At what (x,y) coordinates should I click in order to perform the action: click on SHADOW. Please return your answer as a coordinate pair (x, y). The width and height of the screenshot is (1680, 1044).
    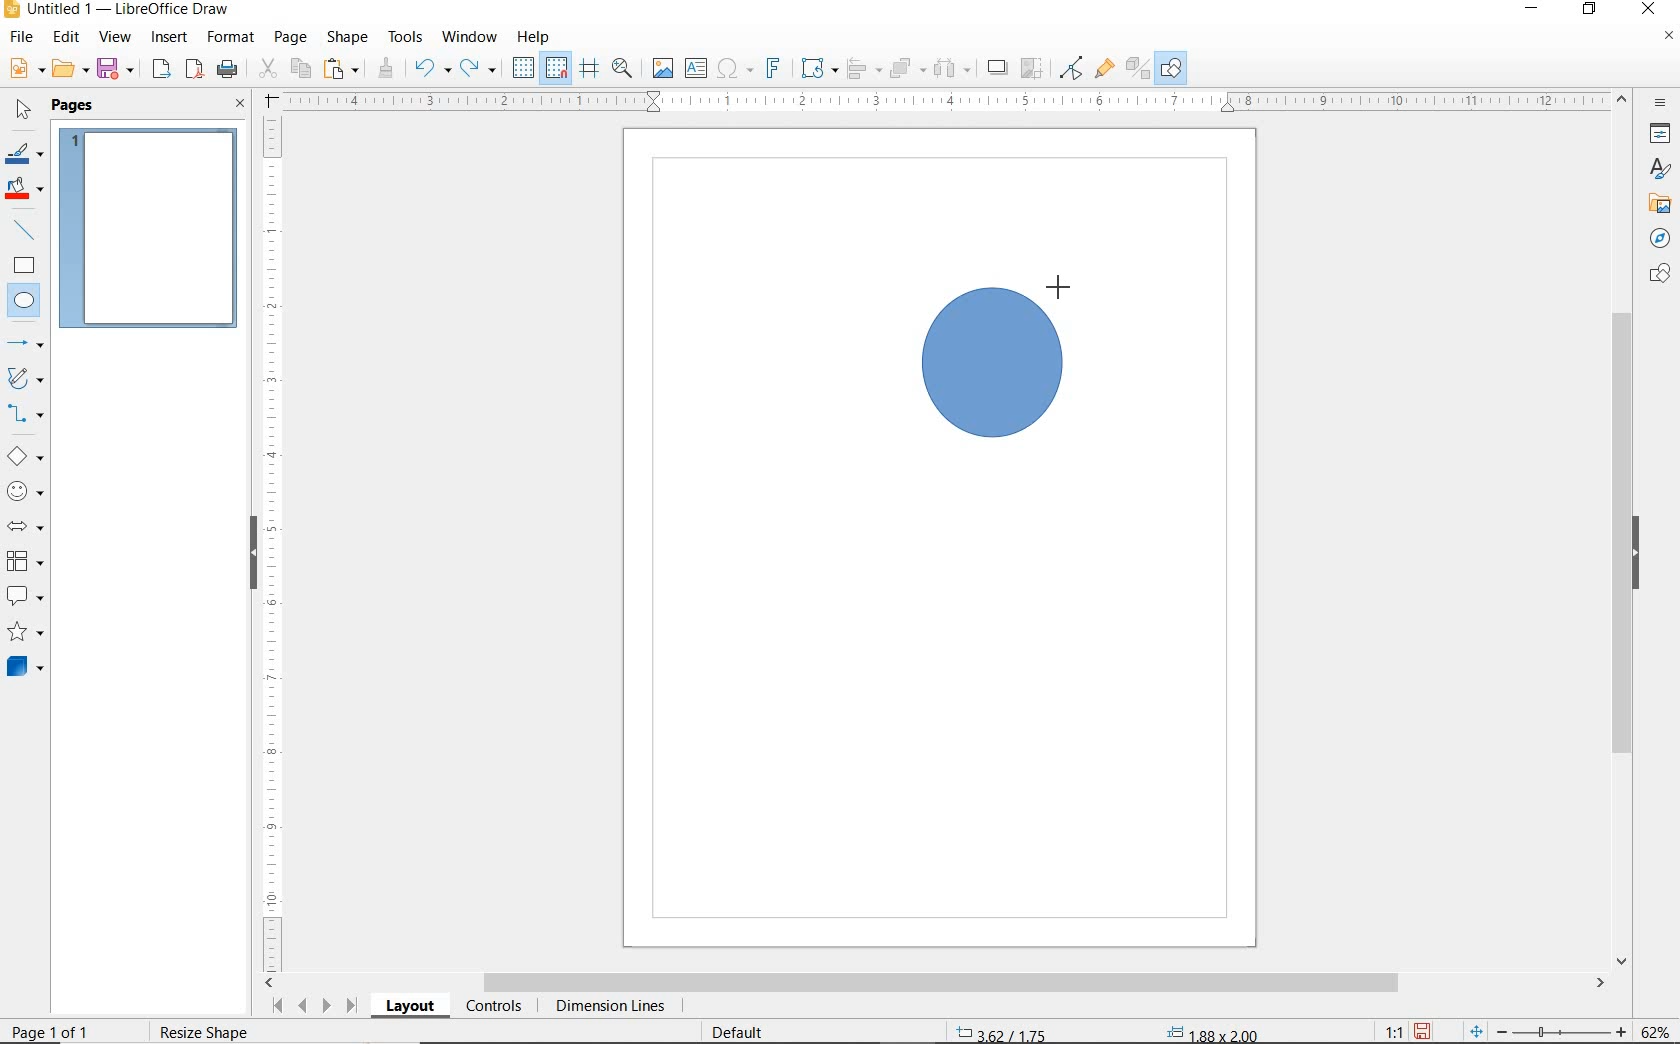
    Looking at the image, I should click on (998, 70).